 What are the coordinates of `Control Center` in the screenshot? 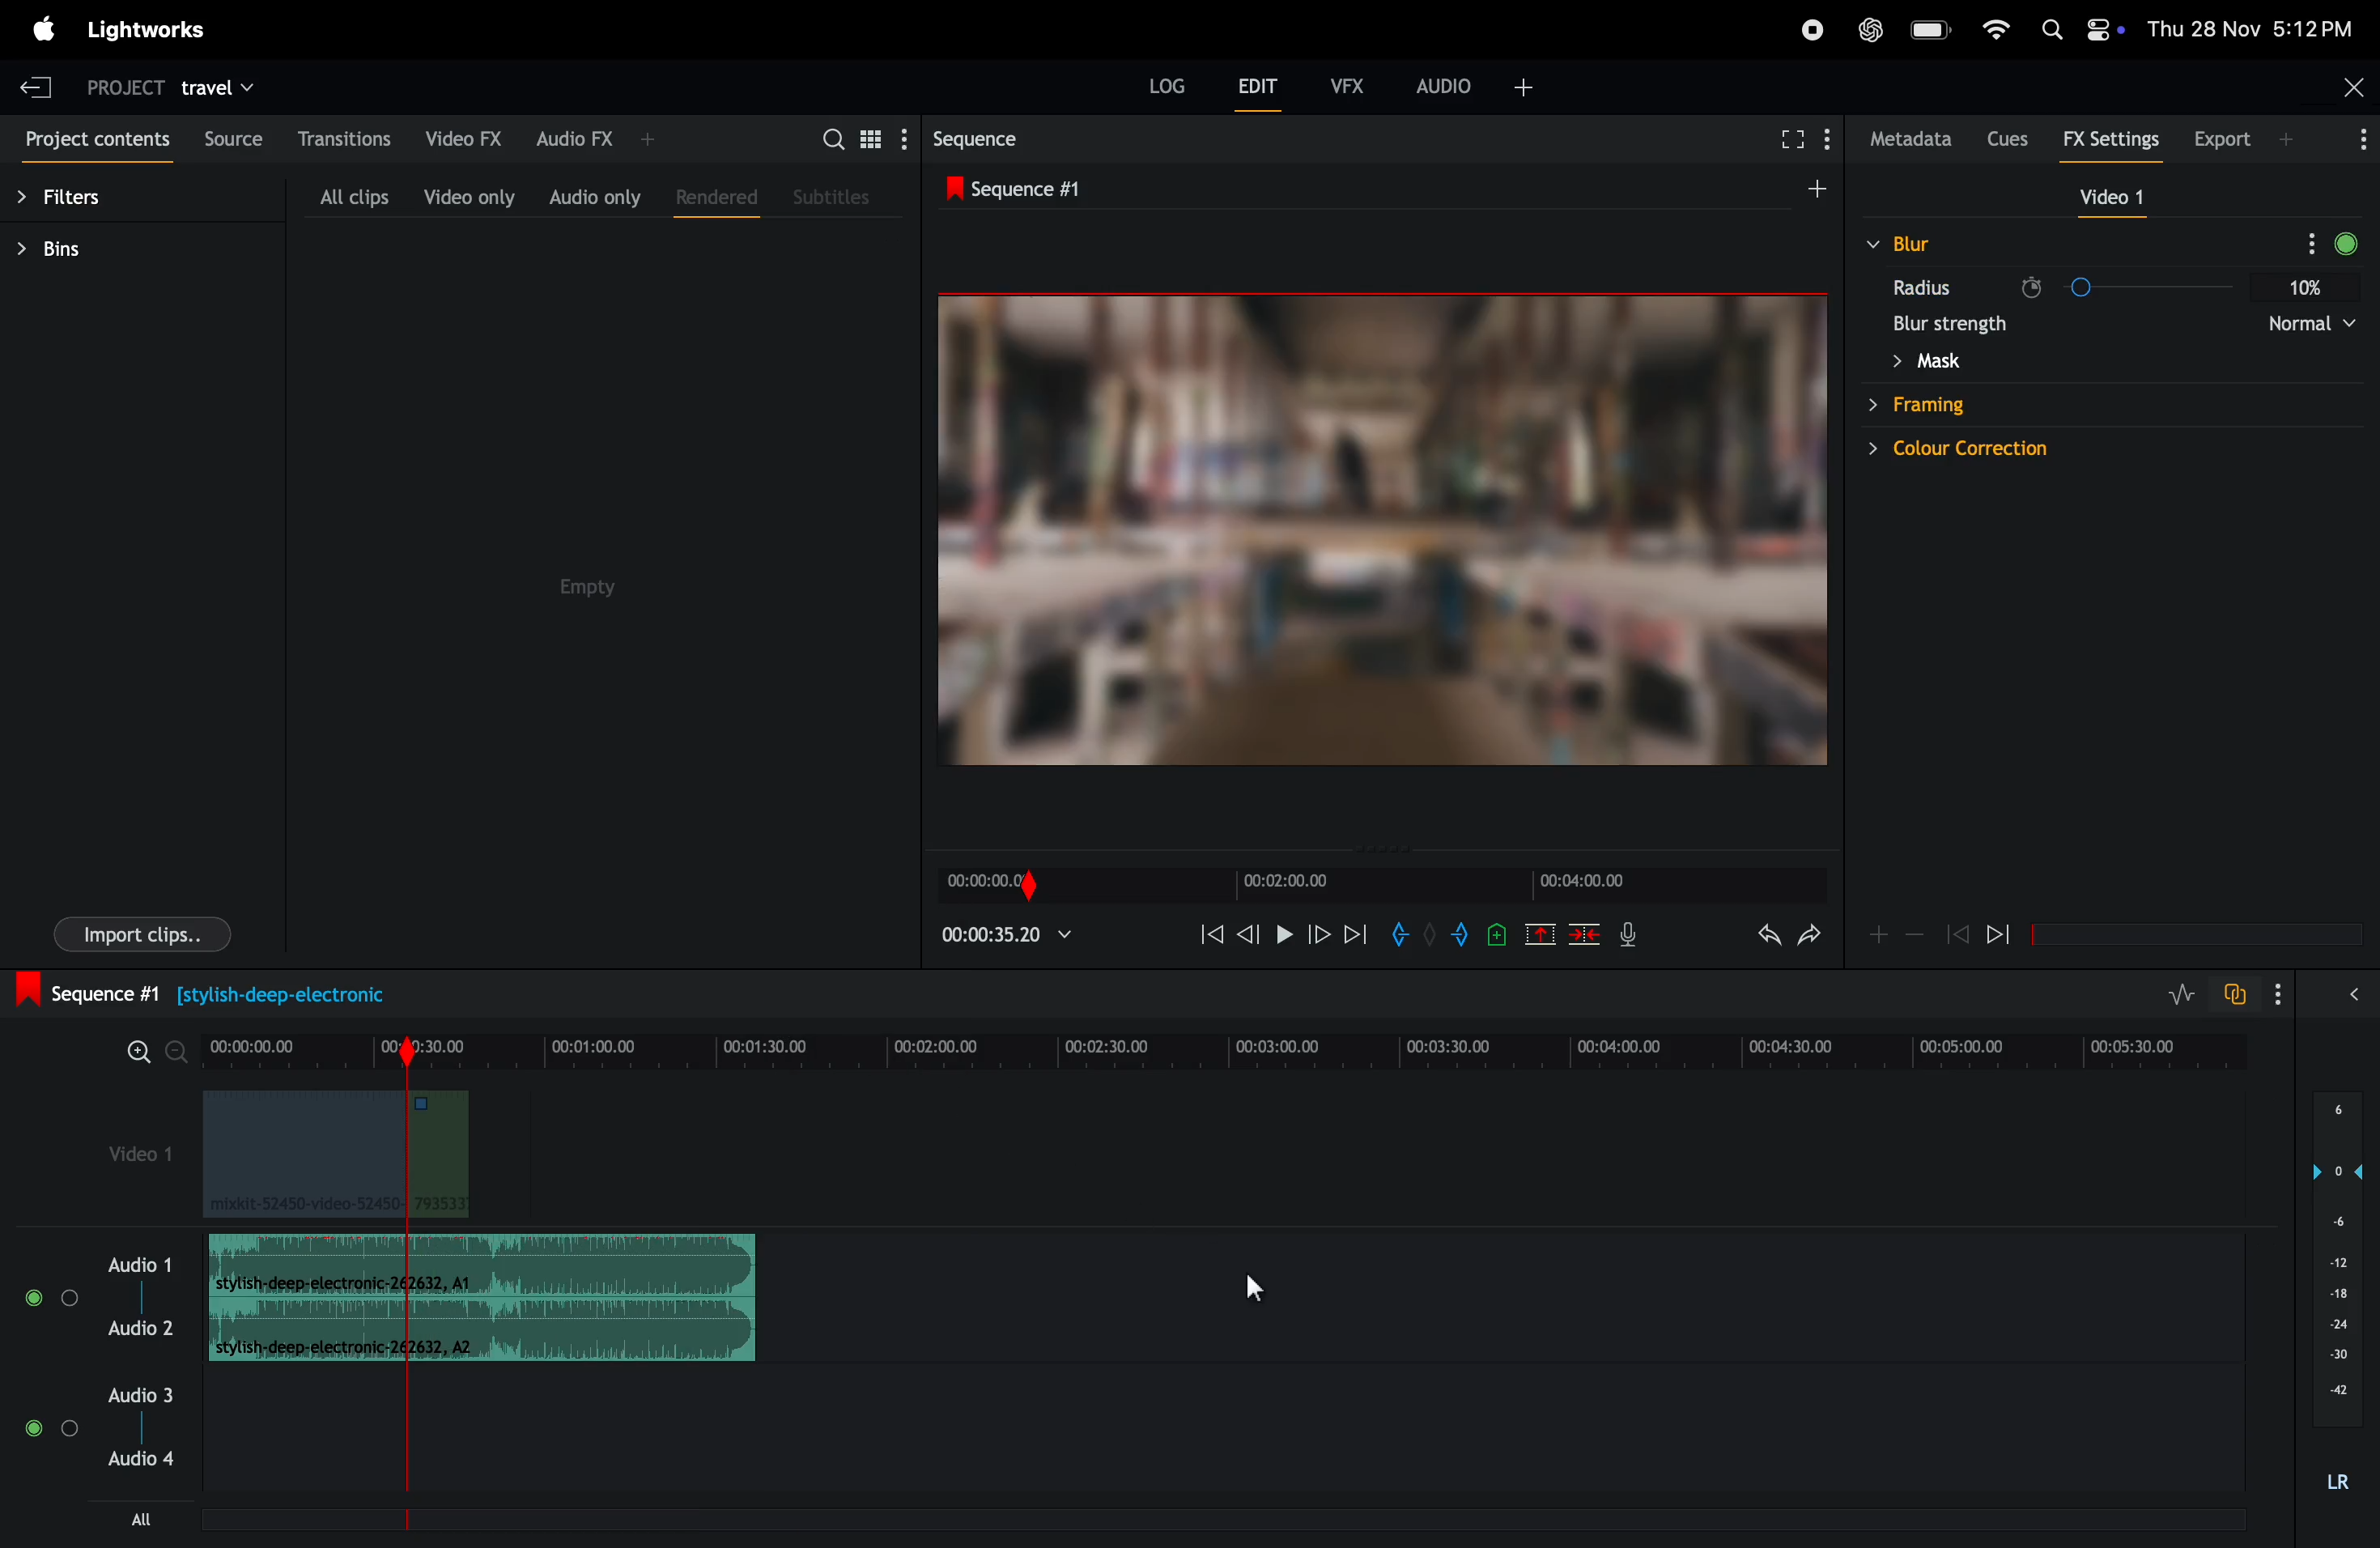 It's located at (2105, 29).